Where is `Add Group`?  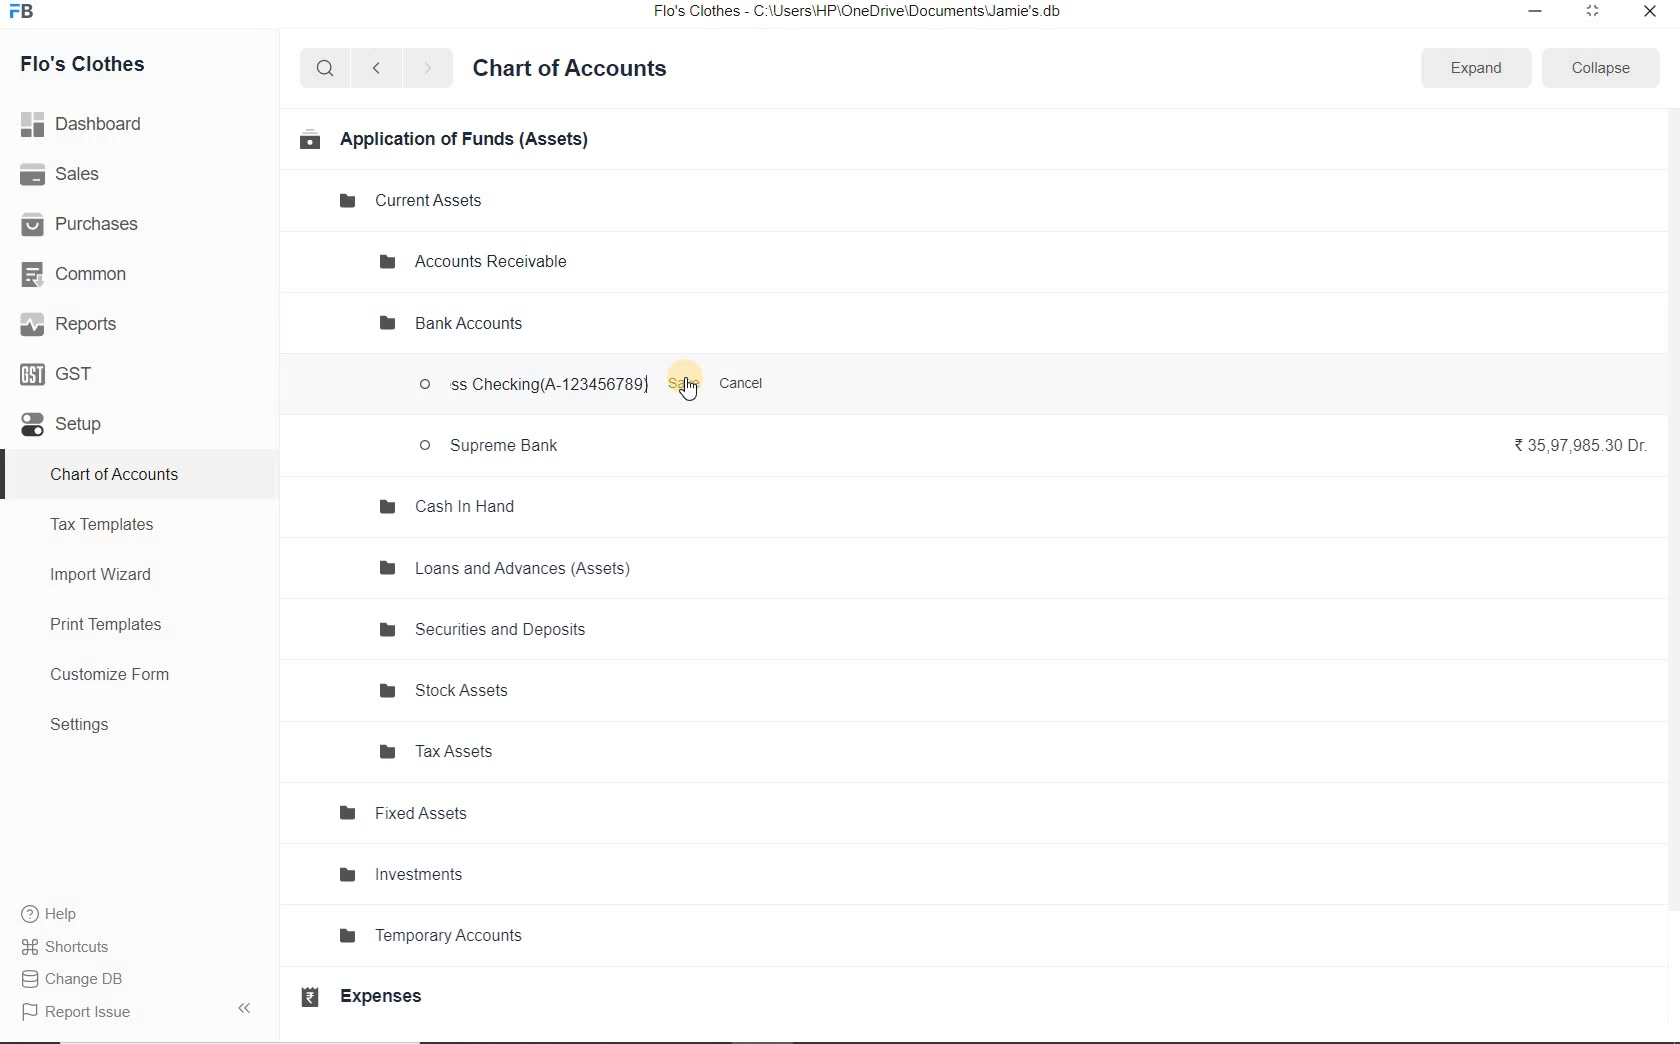 Add Group is located at coordinates (679, 323).